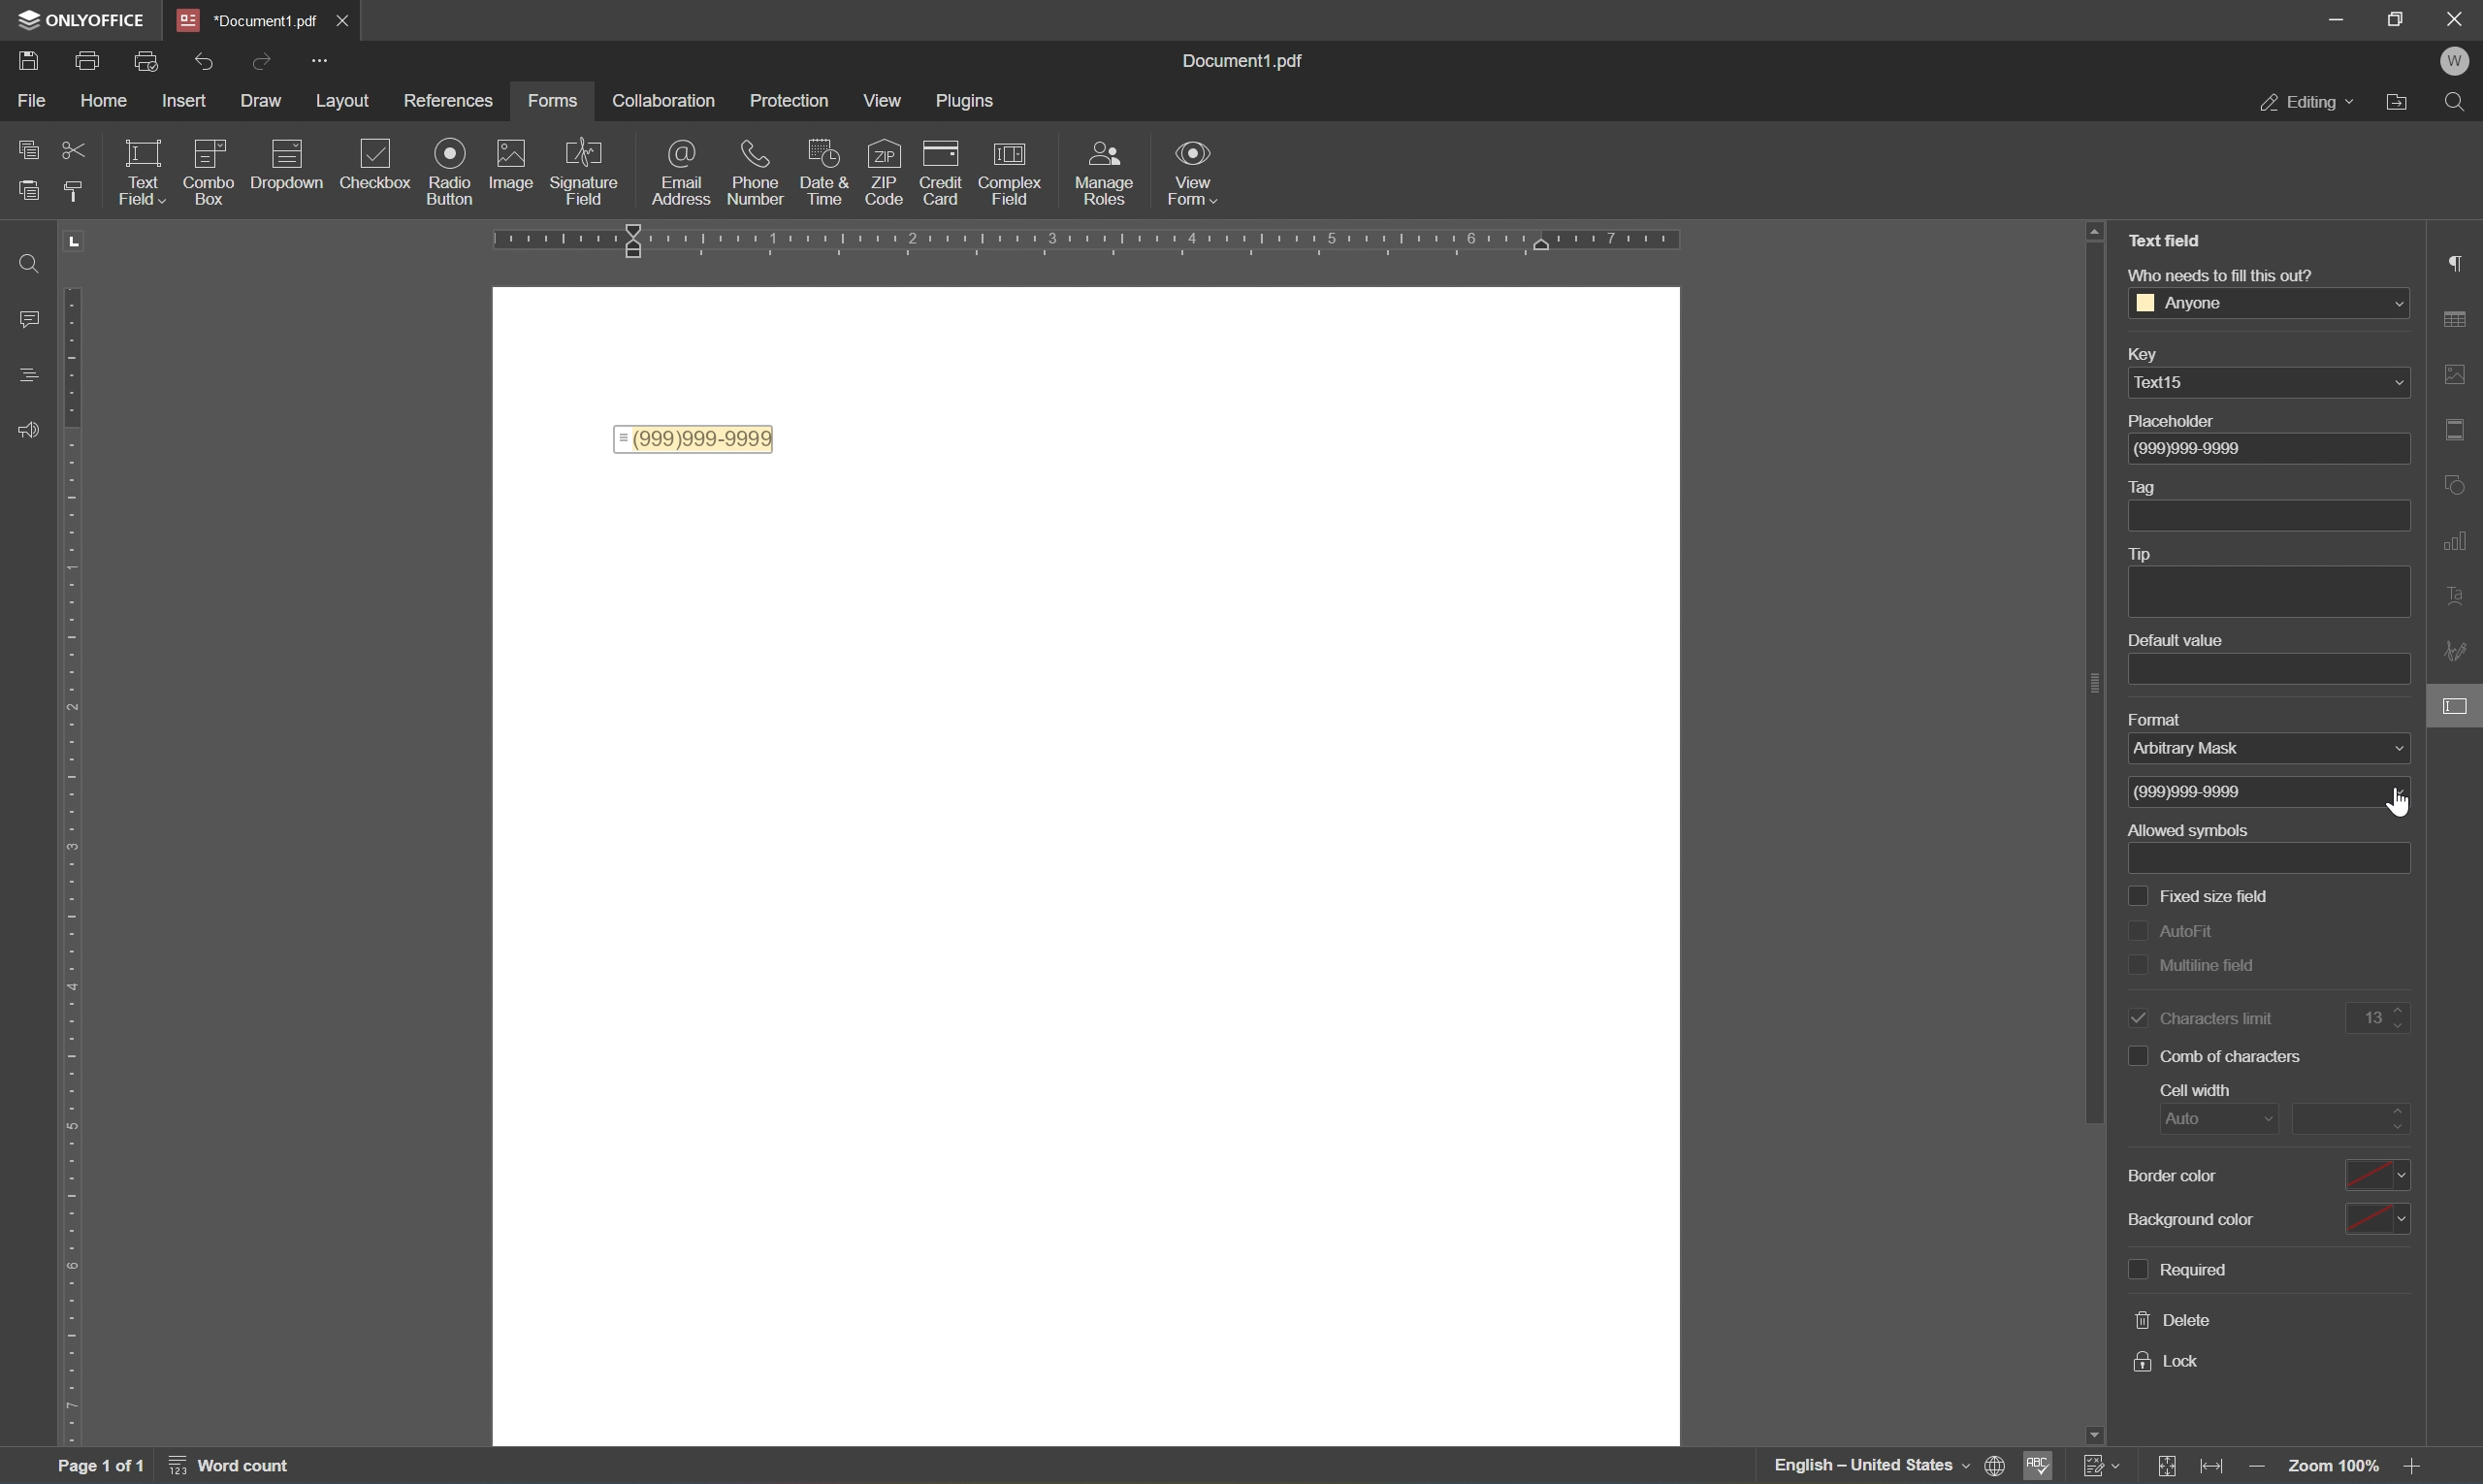 The width and height of the screenshot is (2483, 1484). Describe the element at coordinates (236, 1465) in the screenshot. I see `word count` at that location.